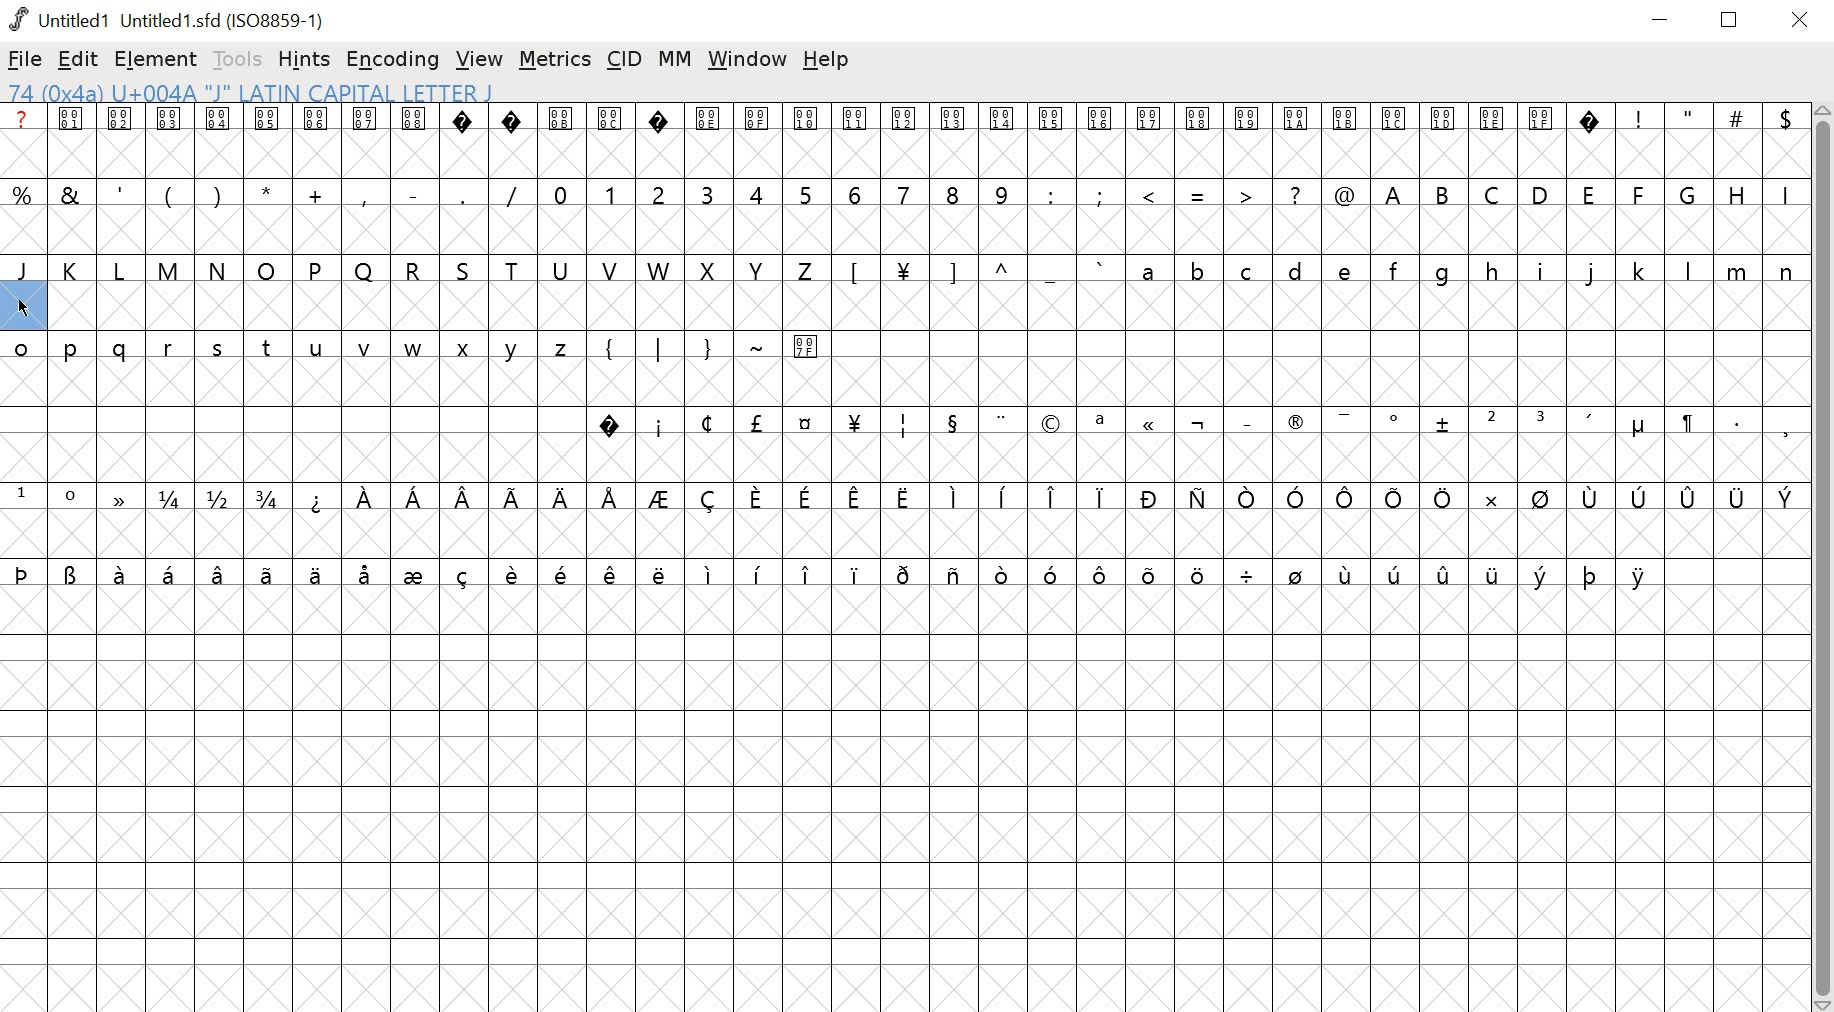 This screenshot has width=1834, height=1012. I want to click on symbols, so click(1054, 499).